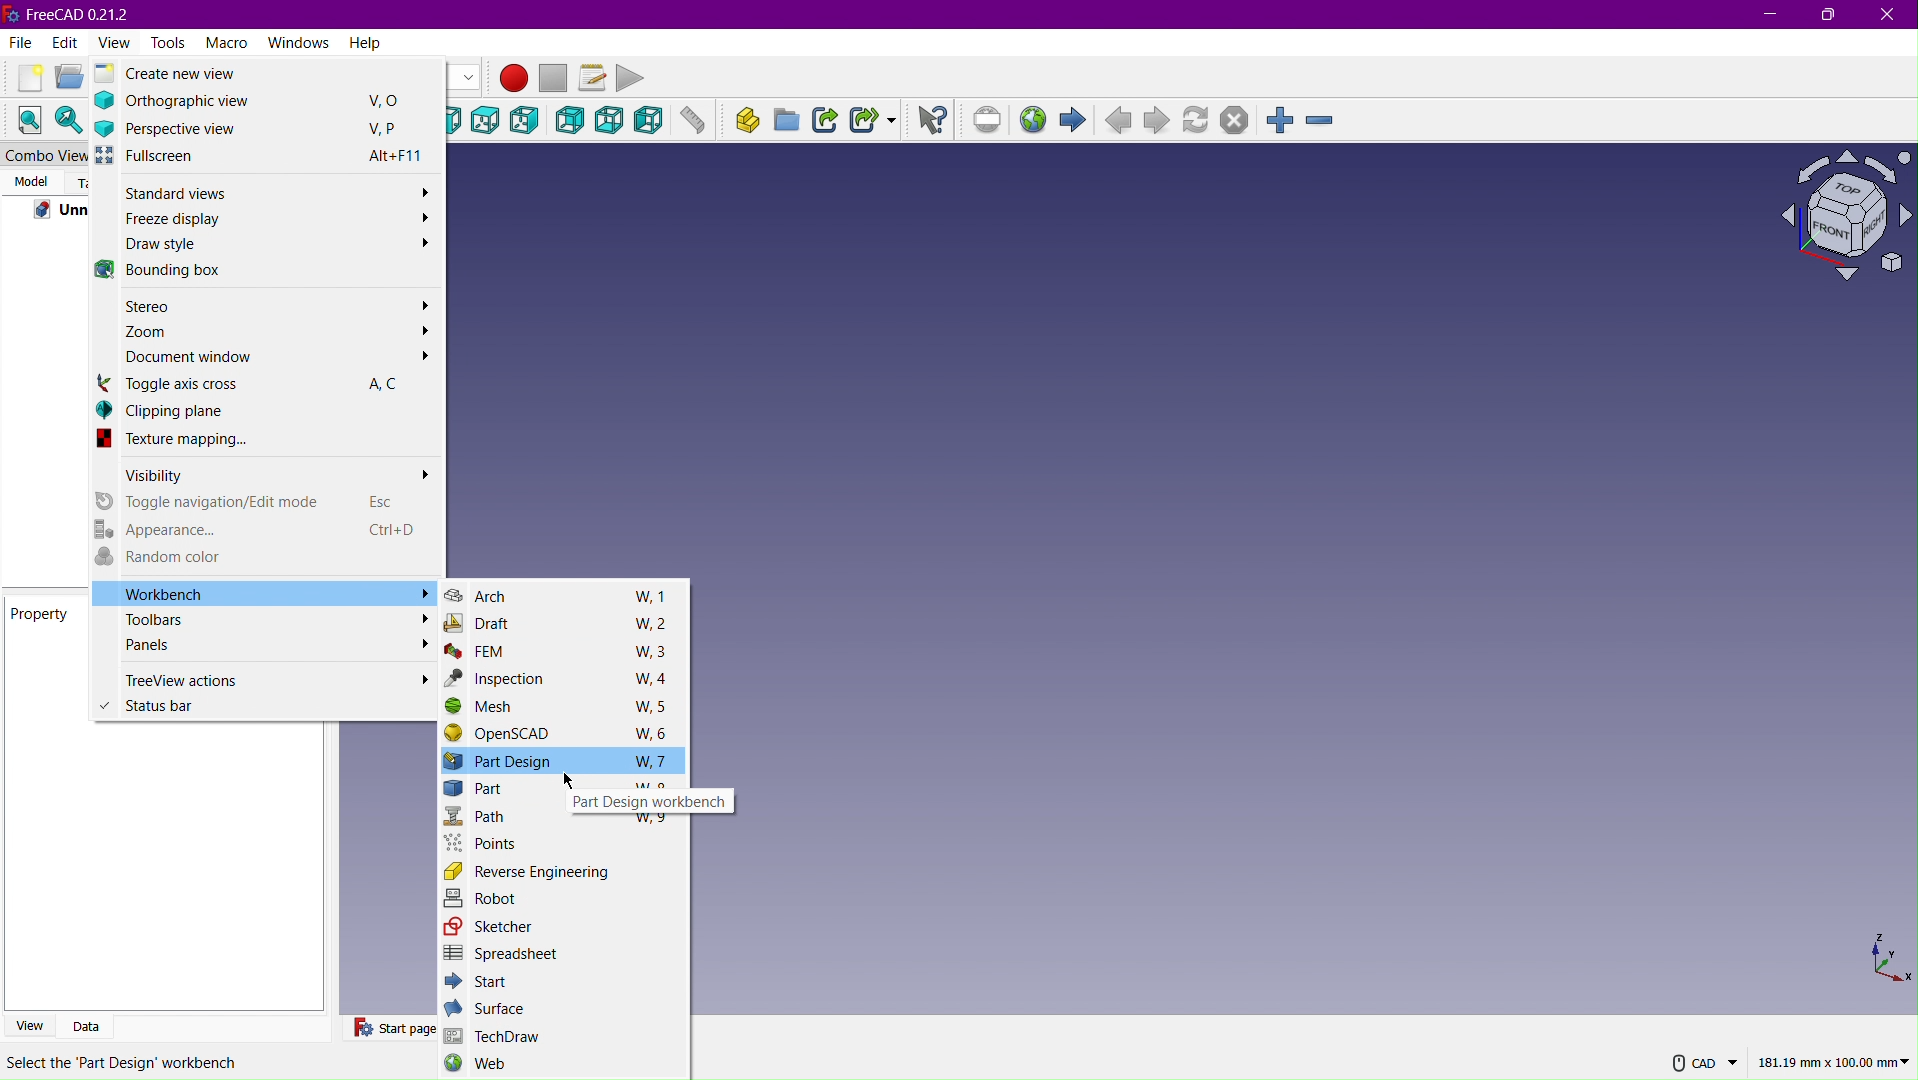 This screenshot has width=1918, height=1080. Describe the element at coordinates (789, 121) in the screenshot. I see `Create group` at that location.